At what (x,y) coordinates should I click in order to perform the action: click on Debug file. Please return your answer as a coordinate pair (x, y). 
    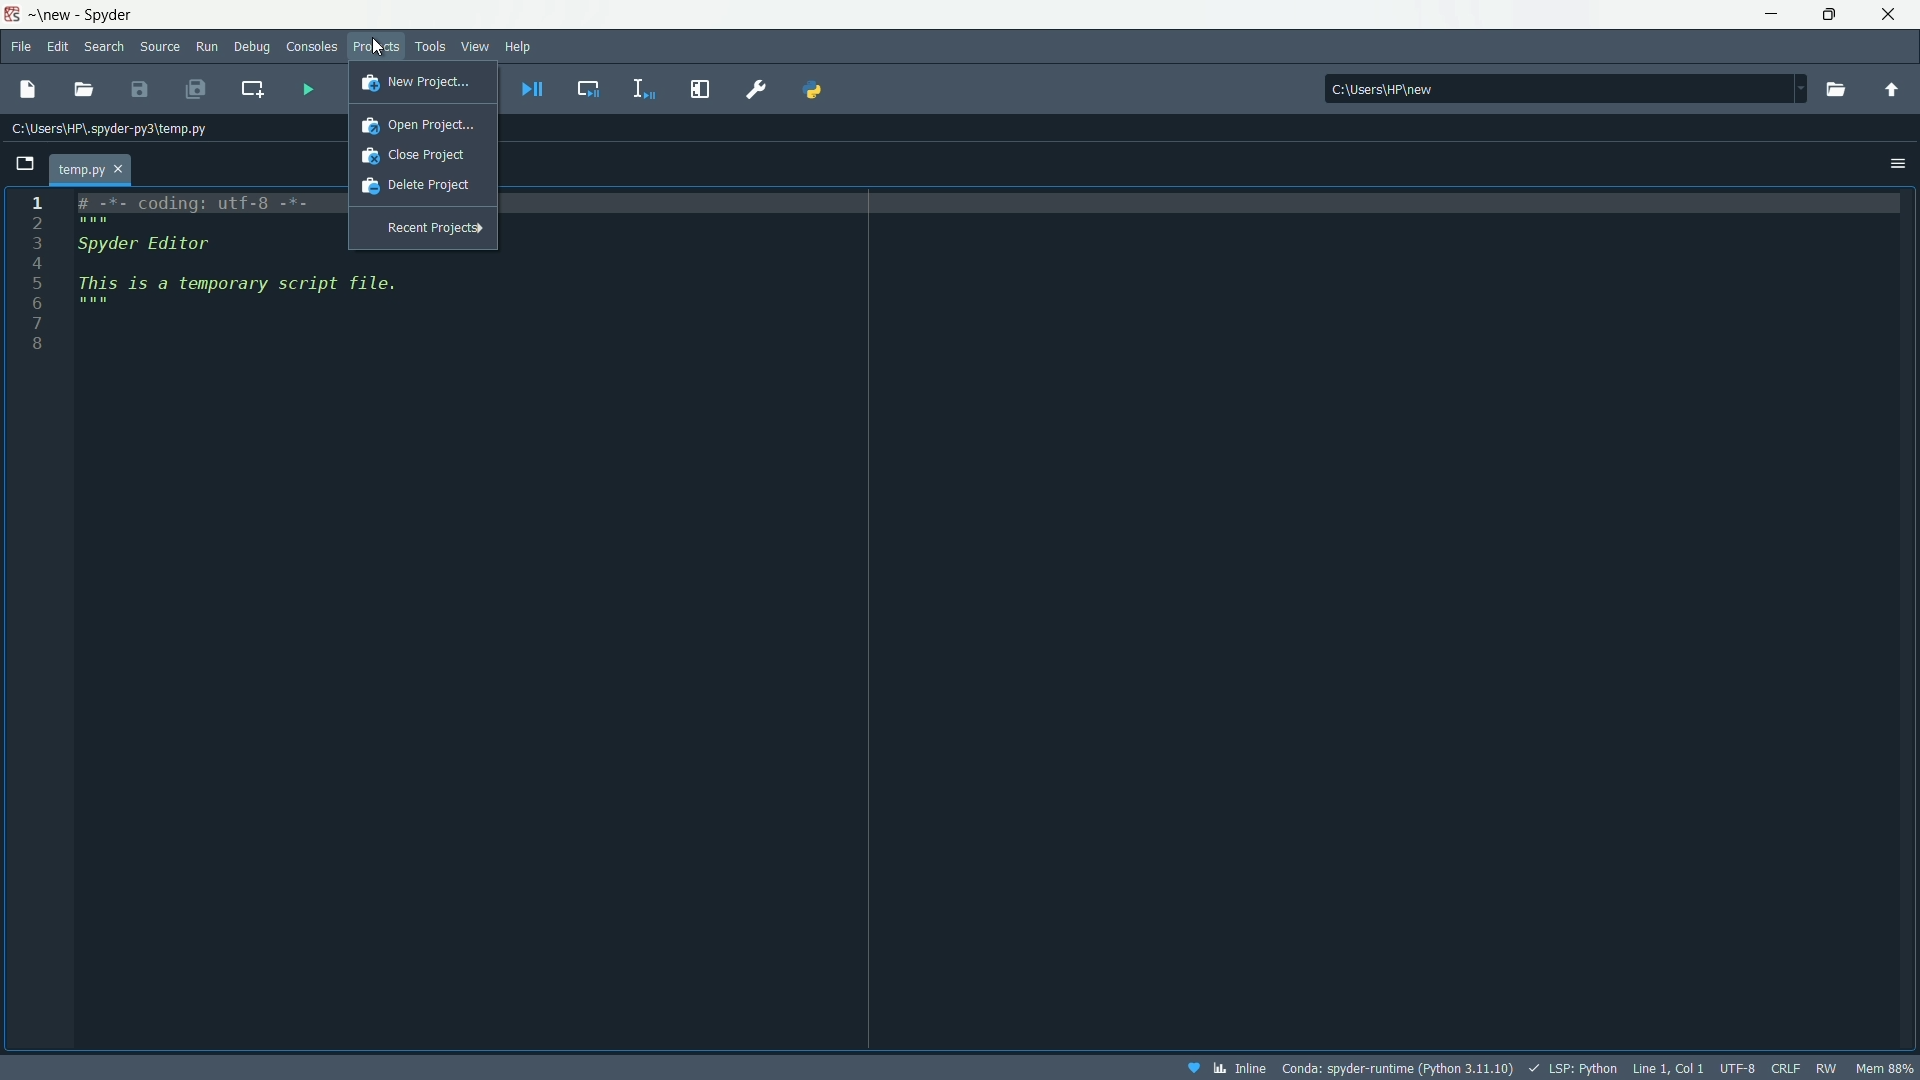
    Looking at the image, I should click on (533, 89).